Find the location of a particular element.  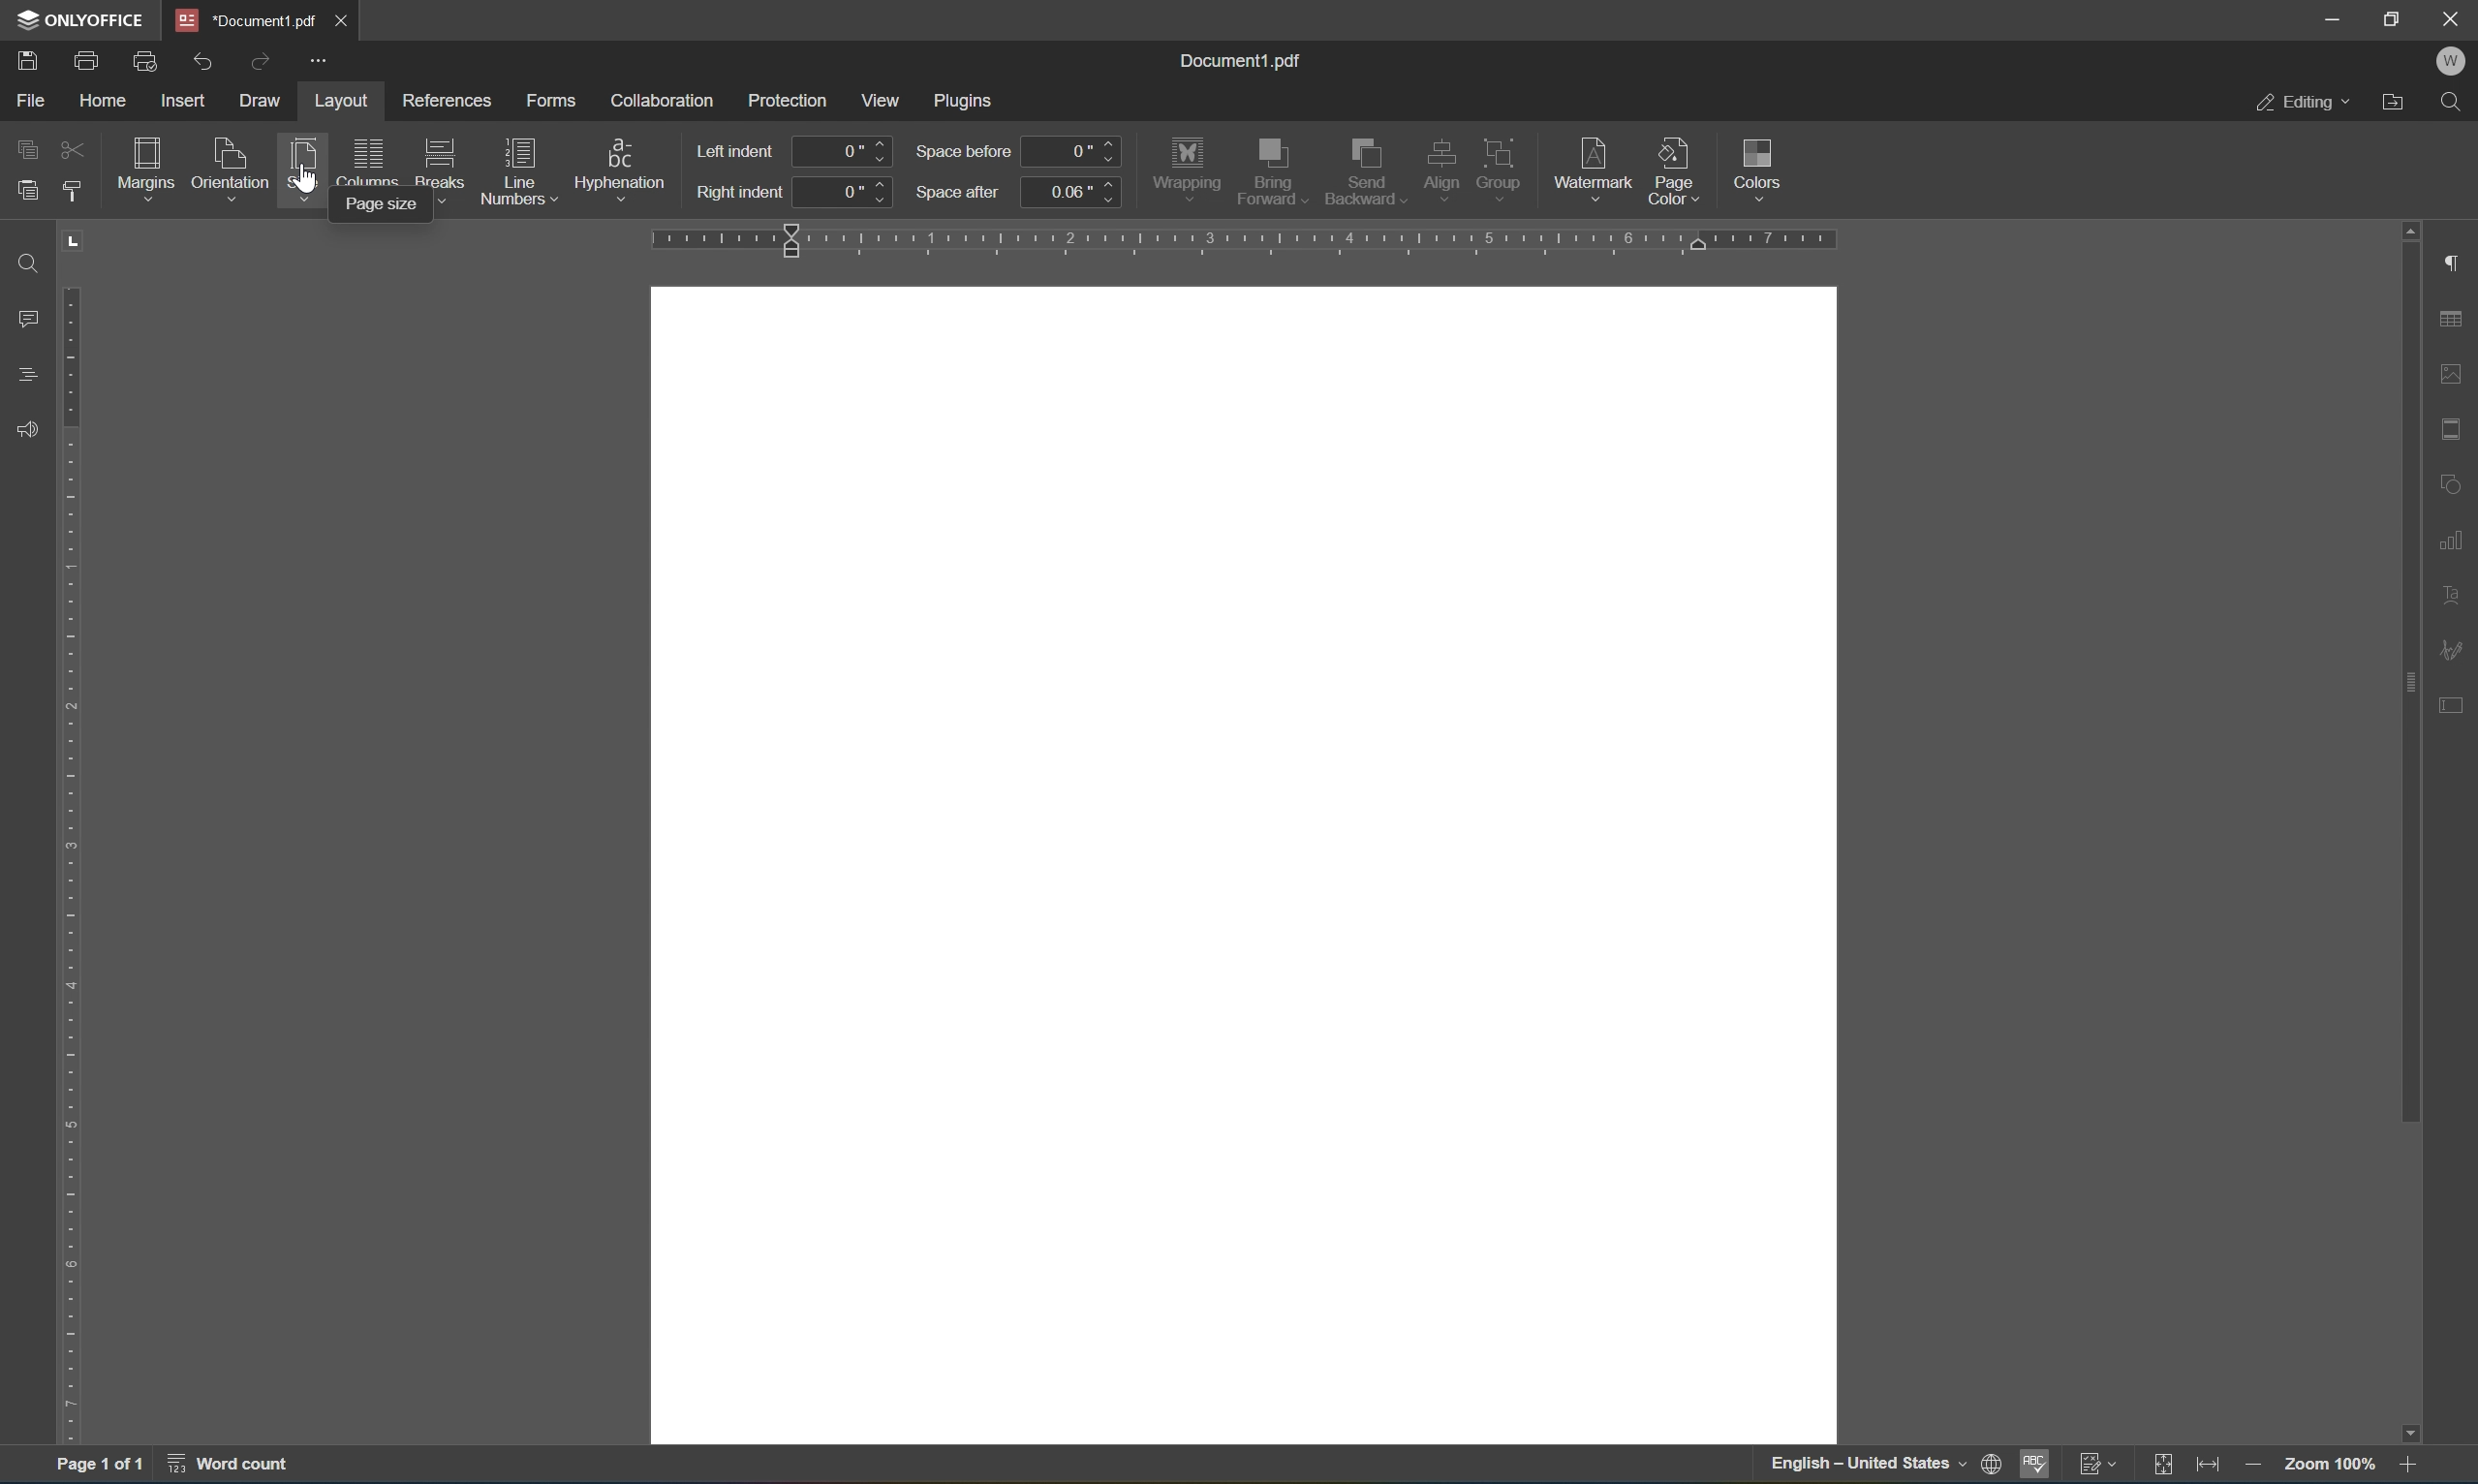

image settings is located at coordinates (2453, 377).